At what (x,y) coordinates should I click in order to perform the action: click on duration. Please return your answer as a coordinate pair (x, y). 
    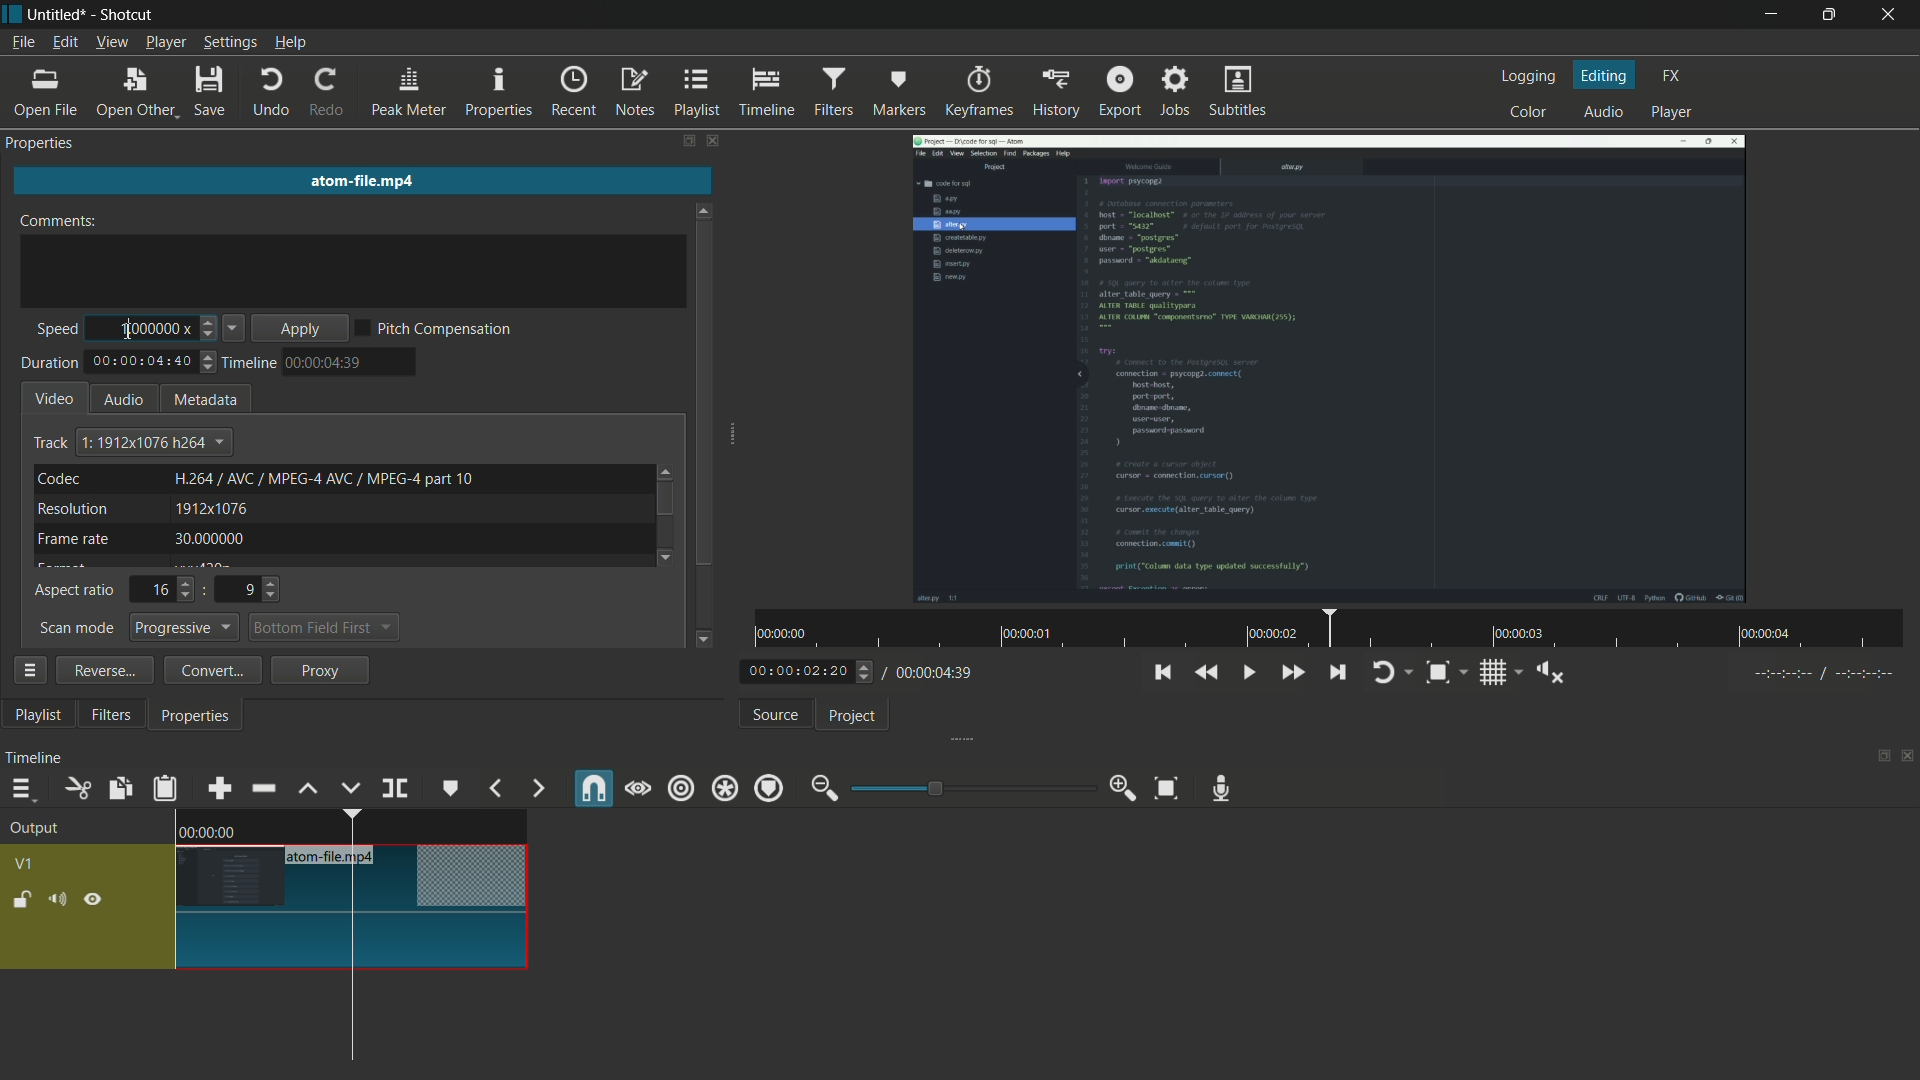
    Looking at the image, I should click on (49, 363).